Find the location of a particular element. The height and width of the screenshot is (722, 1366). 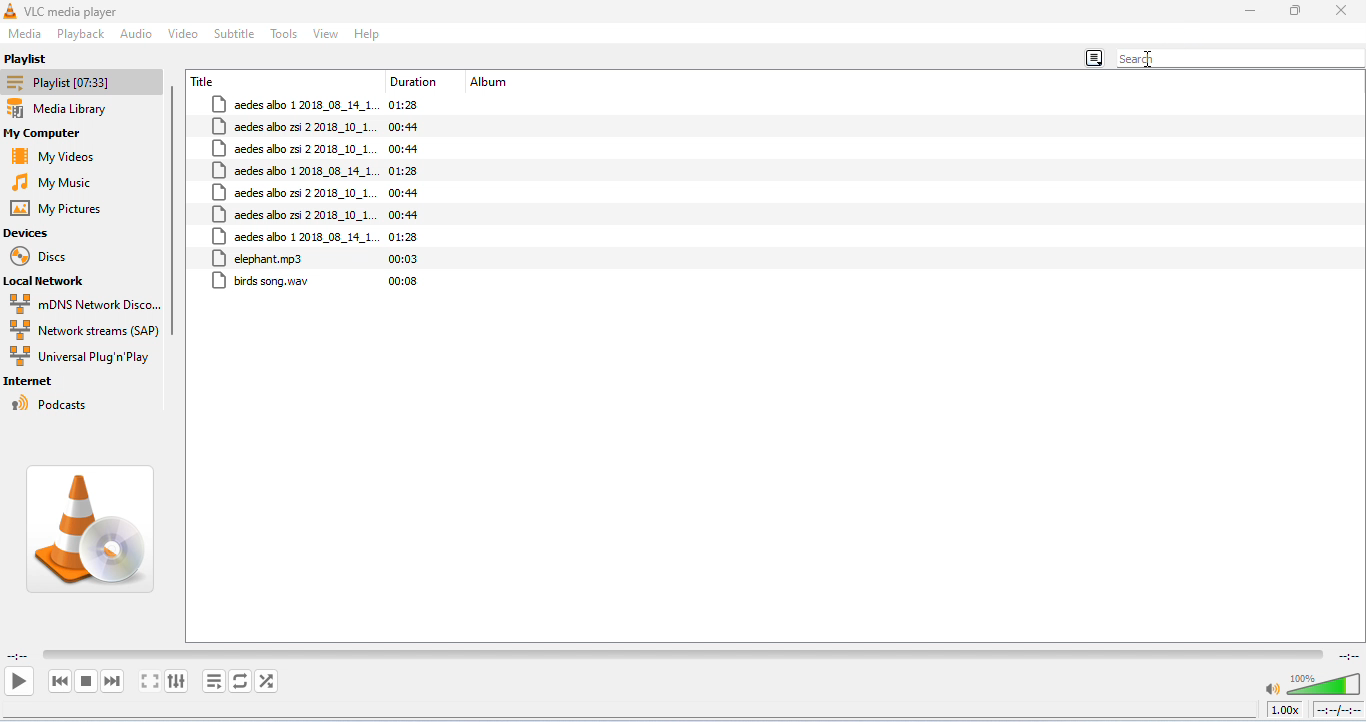

toggle playlist is located at coordinates (213, 681).